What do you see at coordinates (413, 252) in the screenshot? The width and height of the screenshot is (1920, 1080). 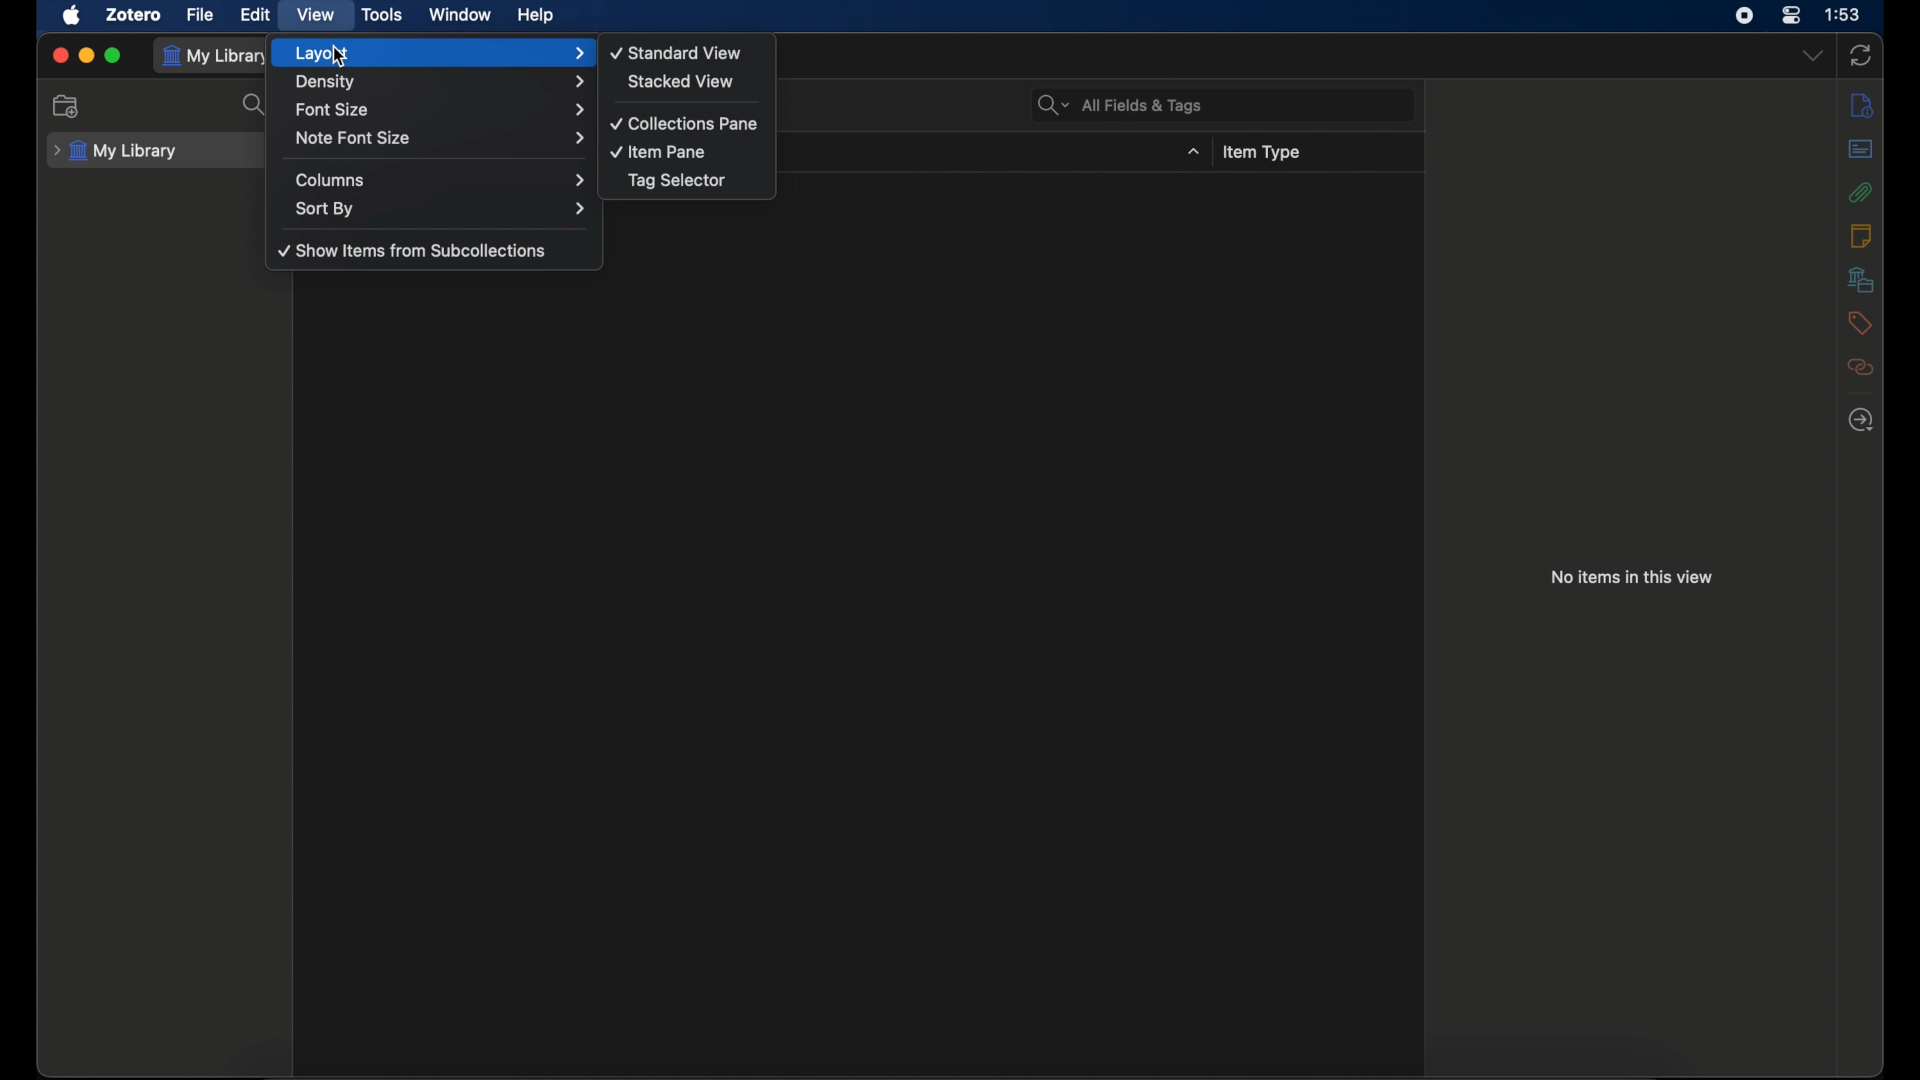 I see `show items from sub collections` at bounding box center [413, 252].